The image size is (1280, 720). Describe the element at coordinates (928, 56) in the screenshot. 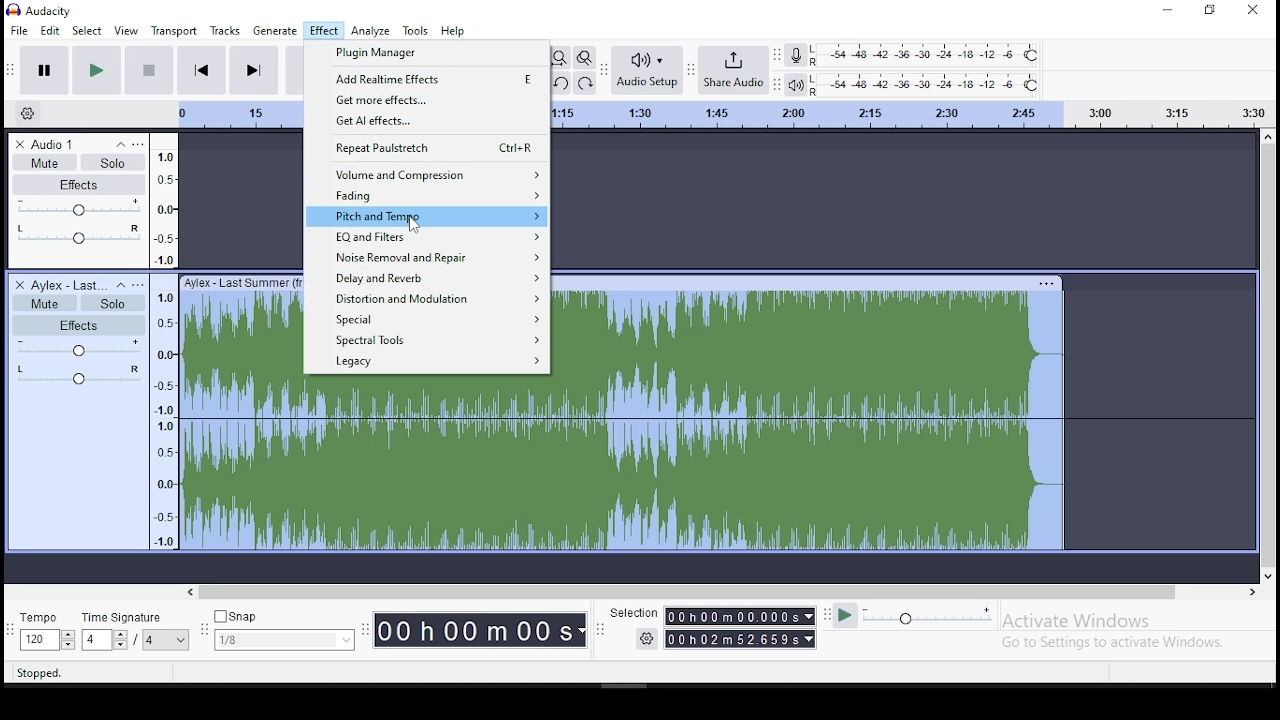

I see `recording level` at that location.